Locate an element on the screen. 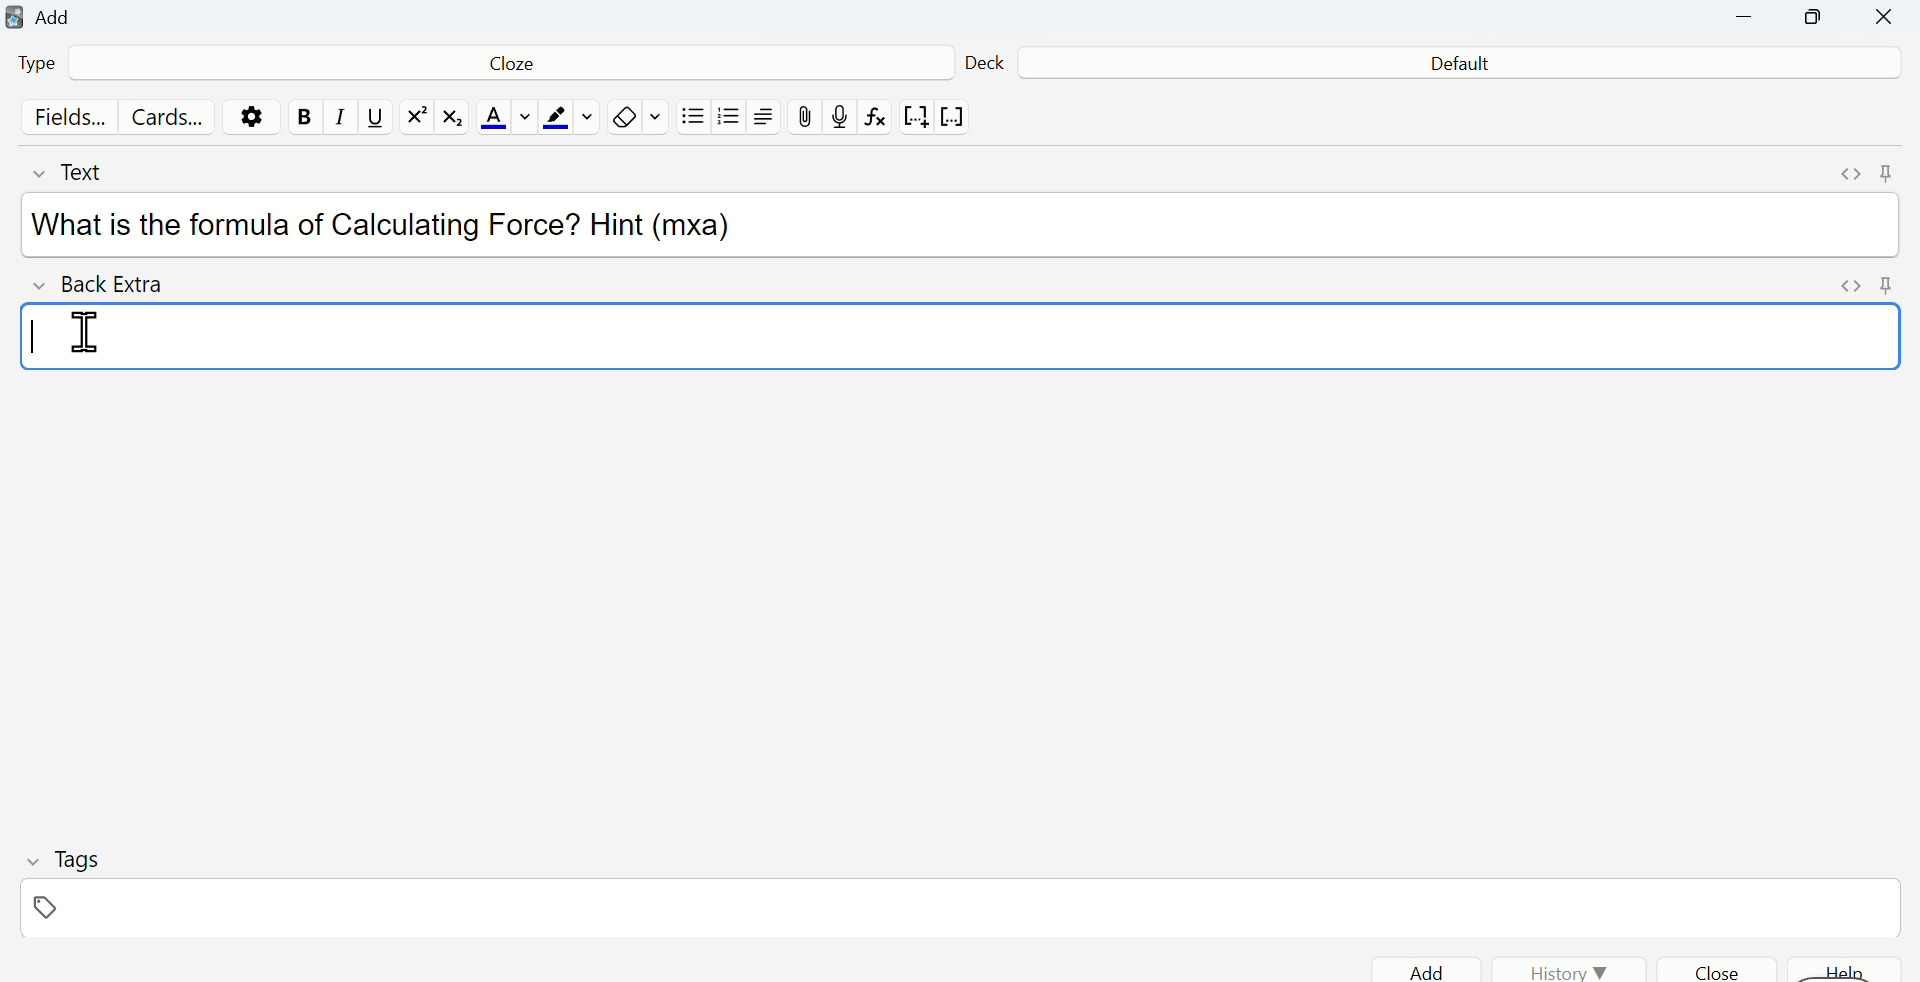  Italics is located at coordinates (335, 123).